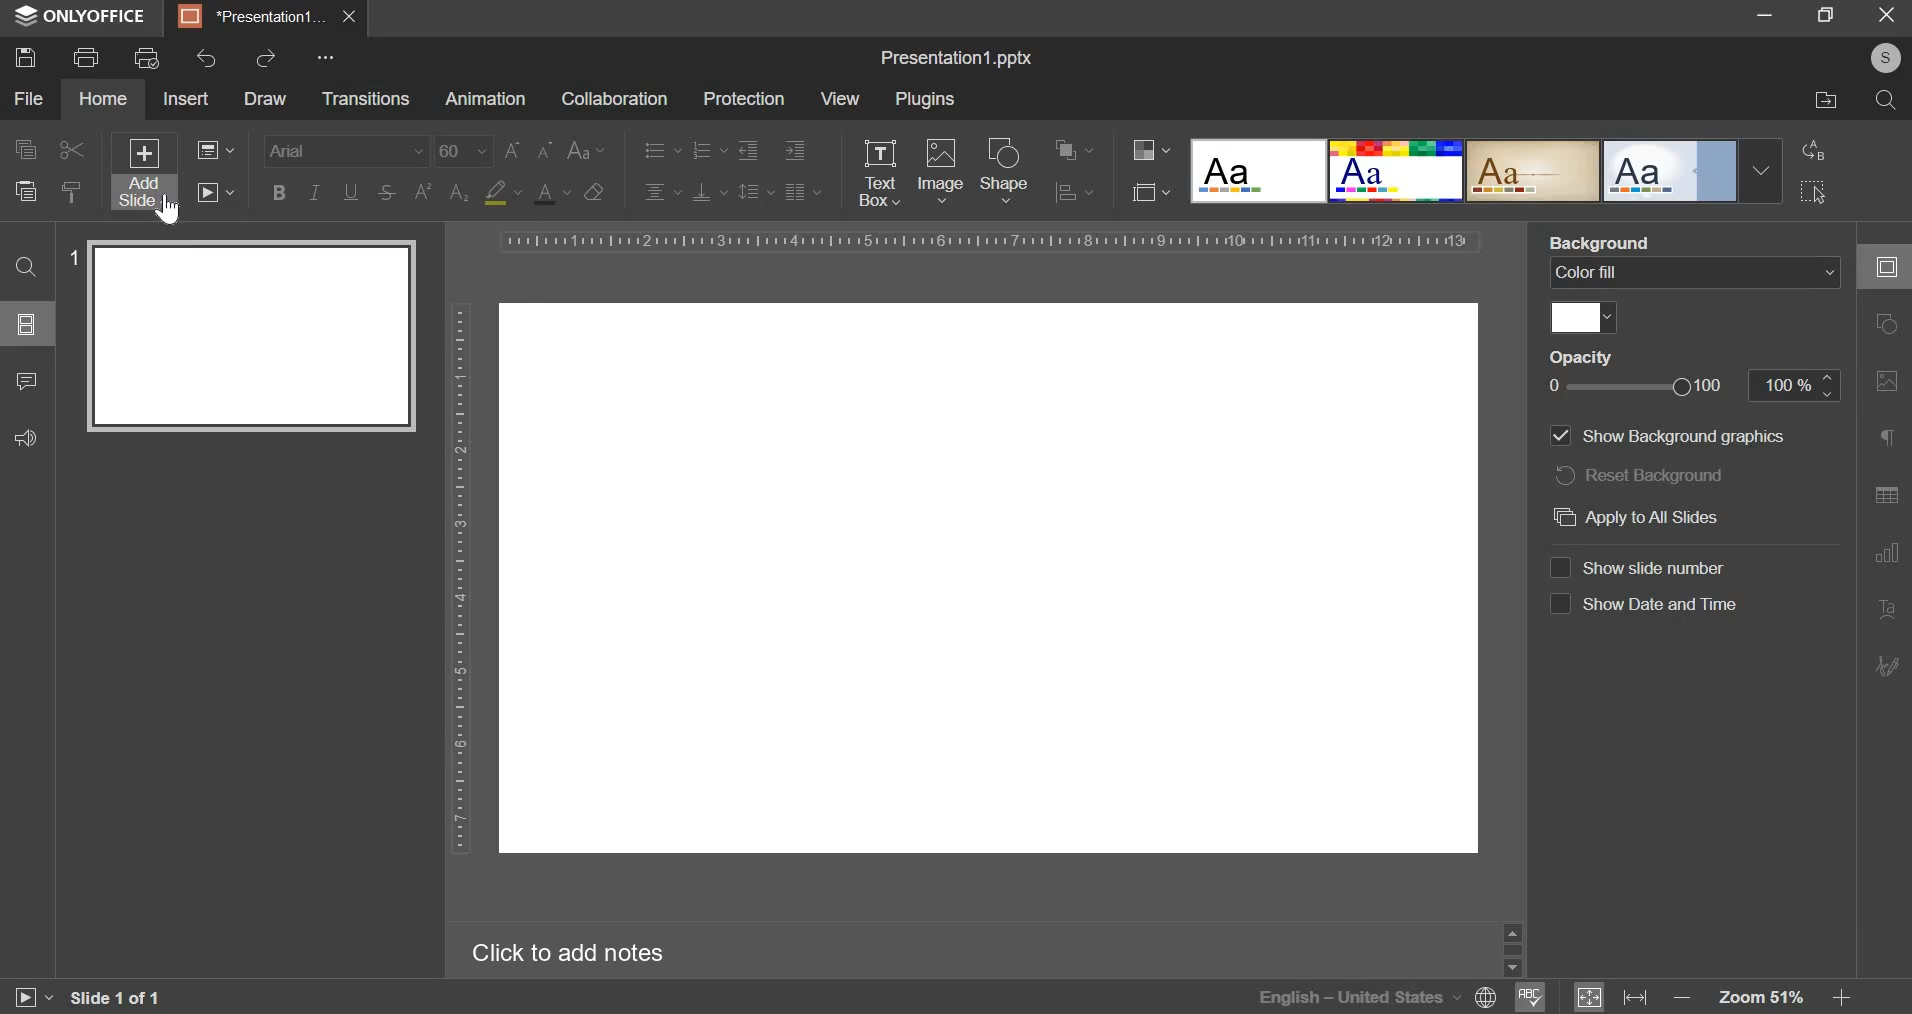 The height and width of the screenshot is (1014, 1912). What do you see at coordinates (365, 100) in the screenshot?
I see `transitions` at bounding box center [365, 100].